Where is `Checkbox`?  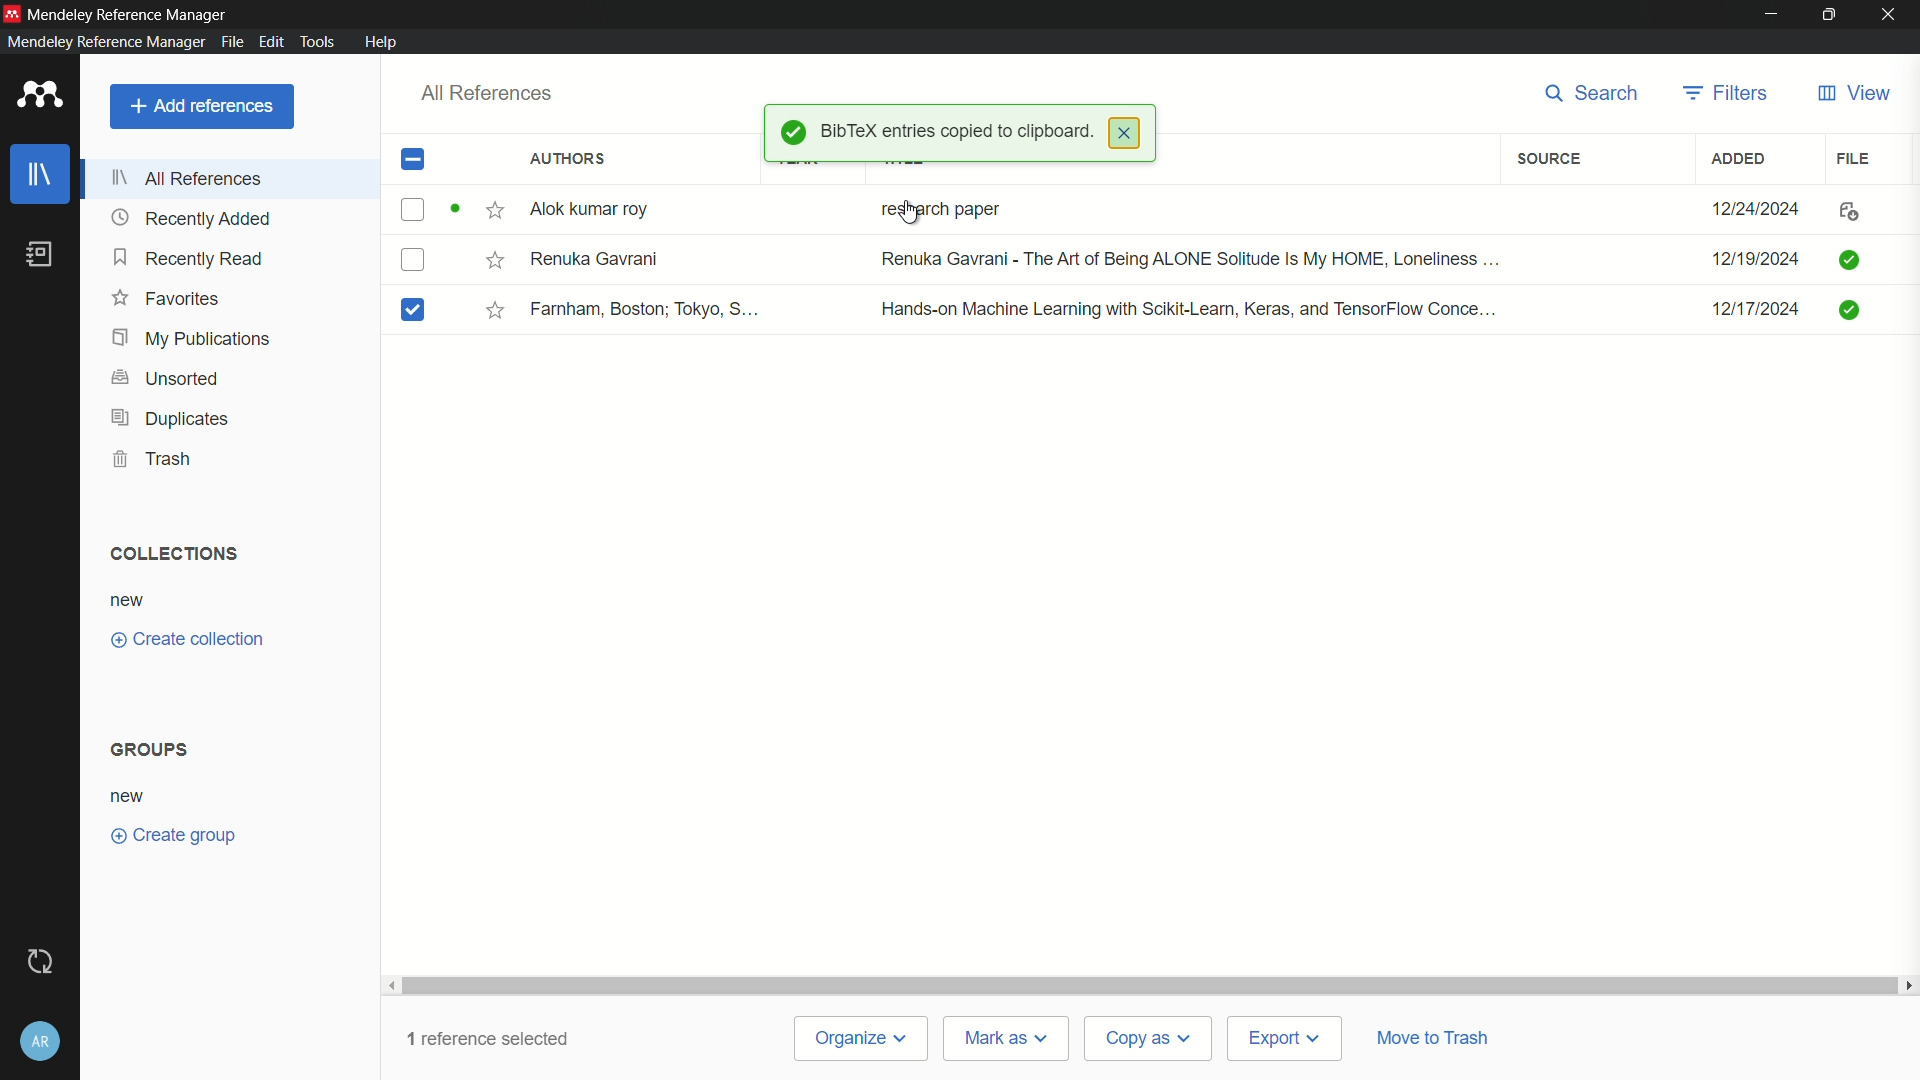 Checkbox is located at coordinates (419, 262).